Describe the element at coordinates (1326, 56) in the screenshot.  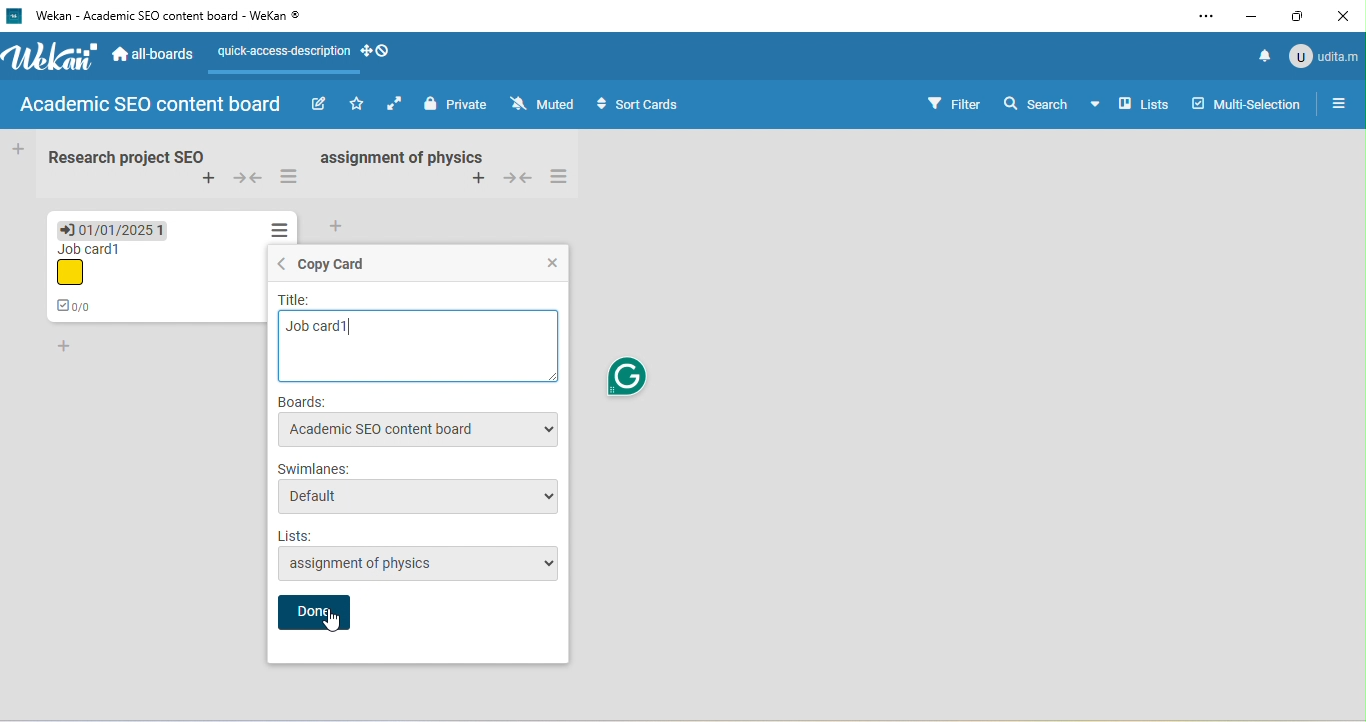
I see `udita mandal` at that location.